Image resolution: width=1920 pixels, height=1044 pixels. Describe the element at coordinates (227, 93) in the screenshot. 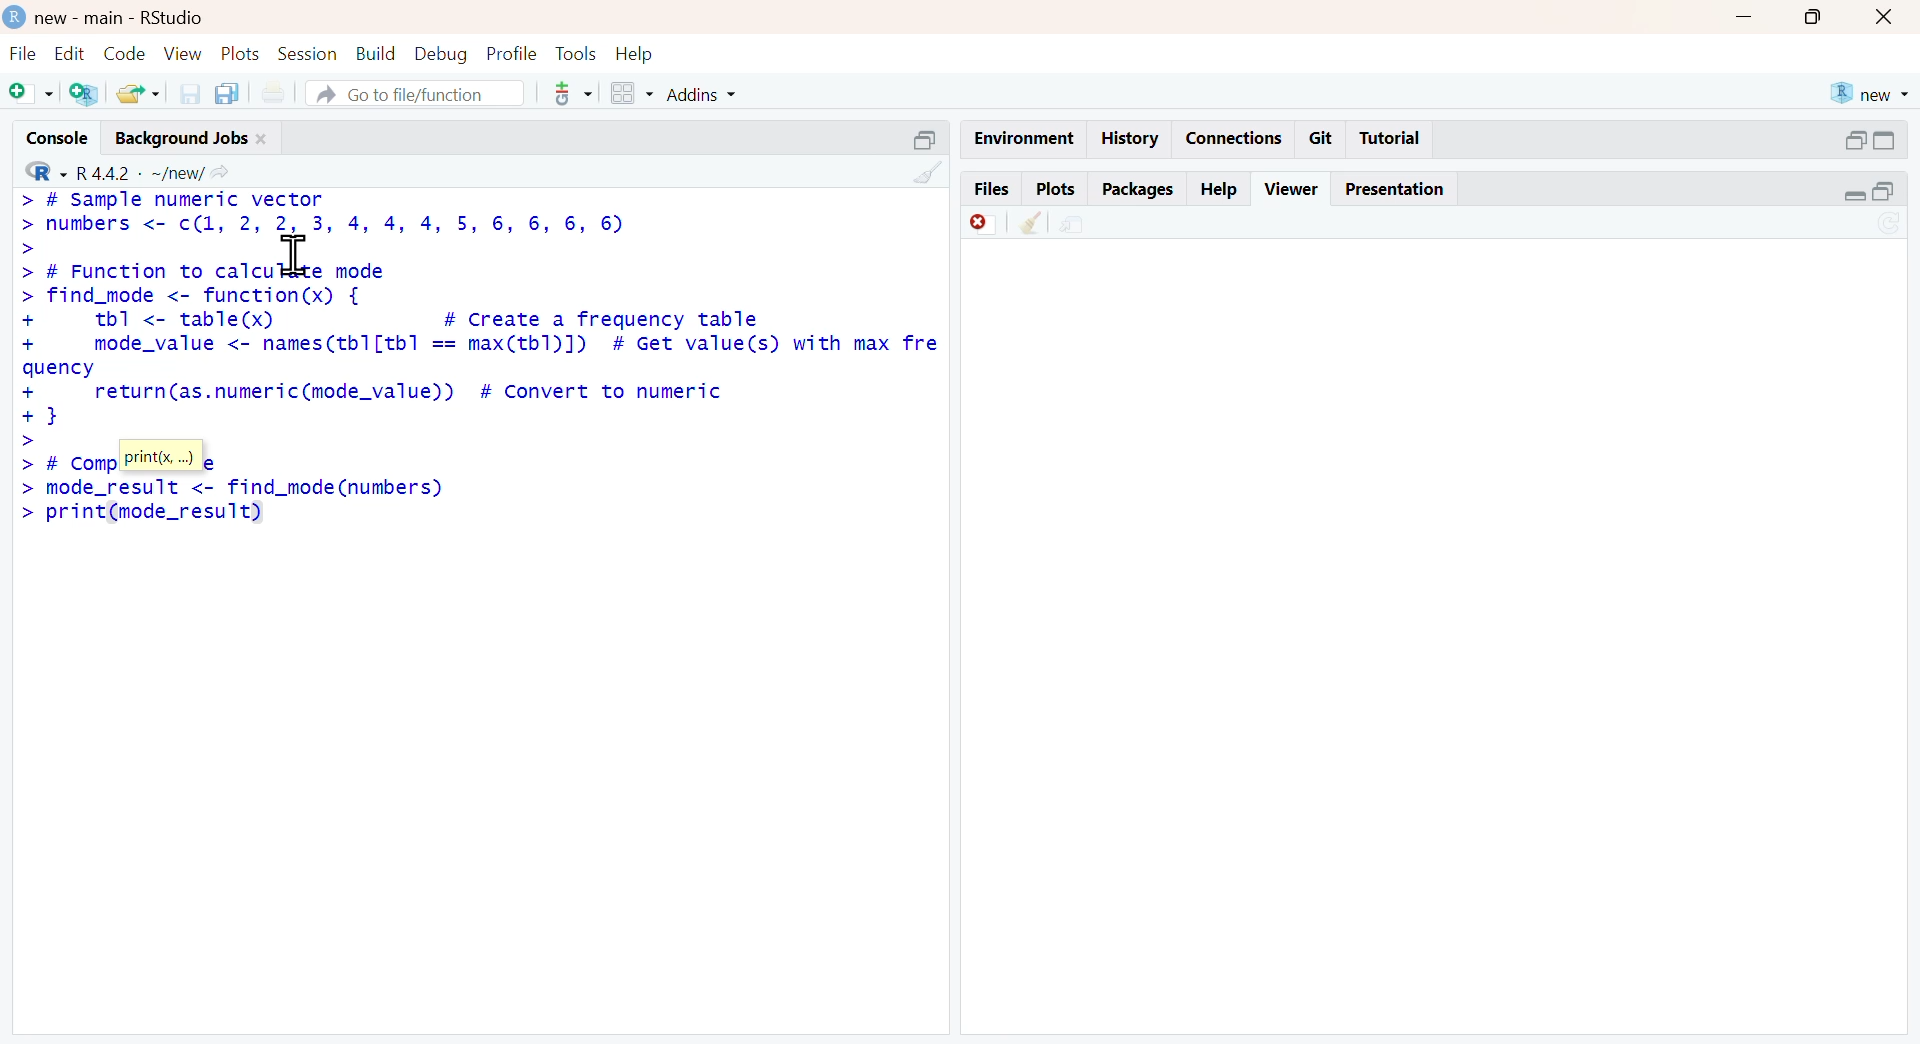

I see `copy` at that location.